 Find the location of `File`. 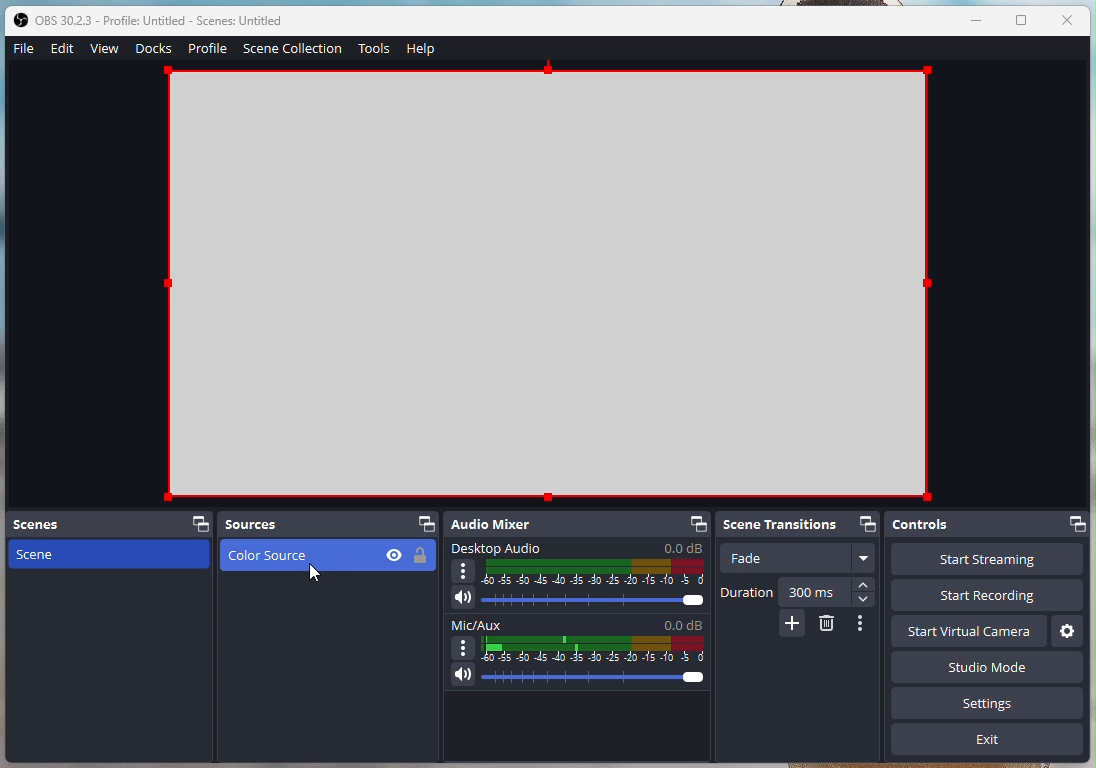

File is located at coordinates (22, 49).